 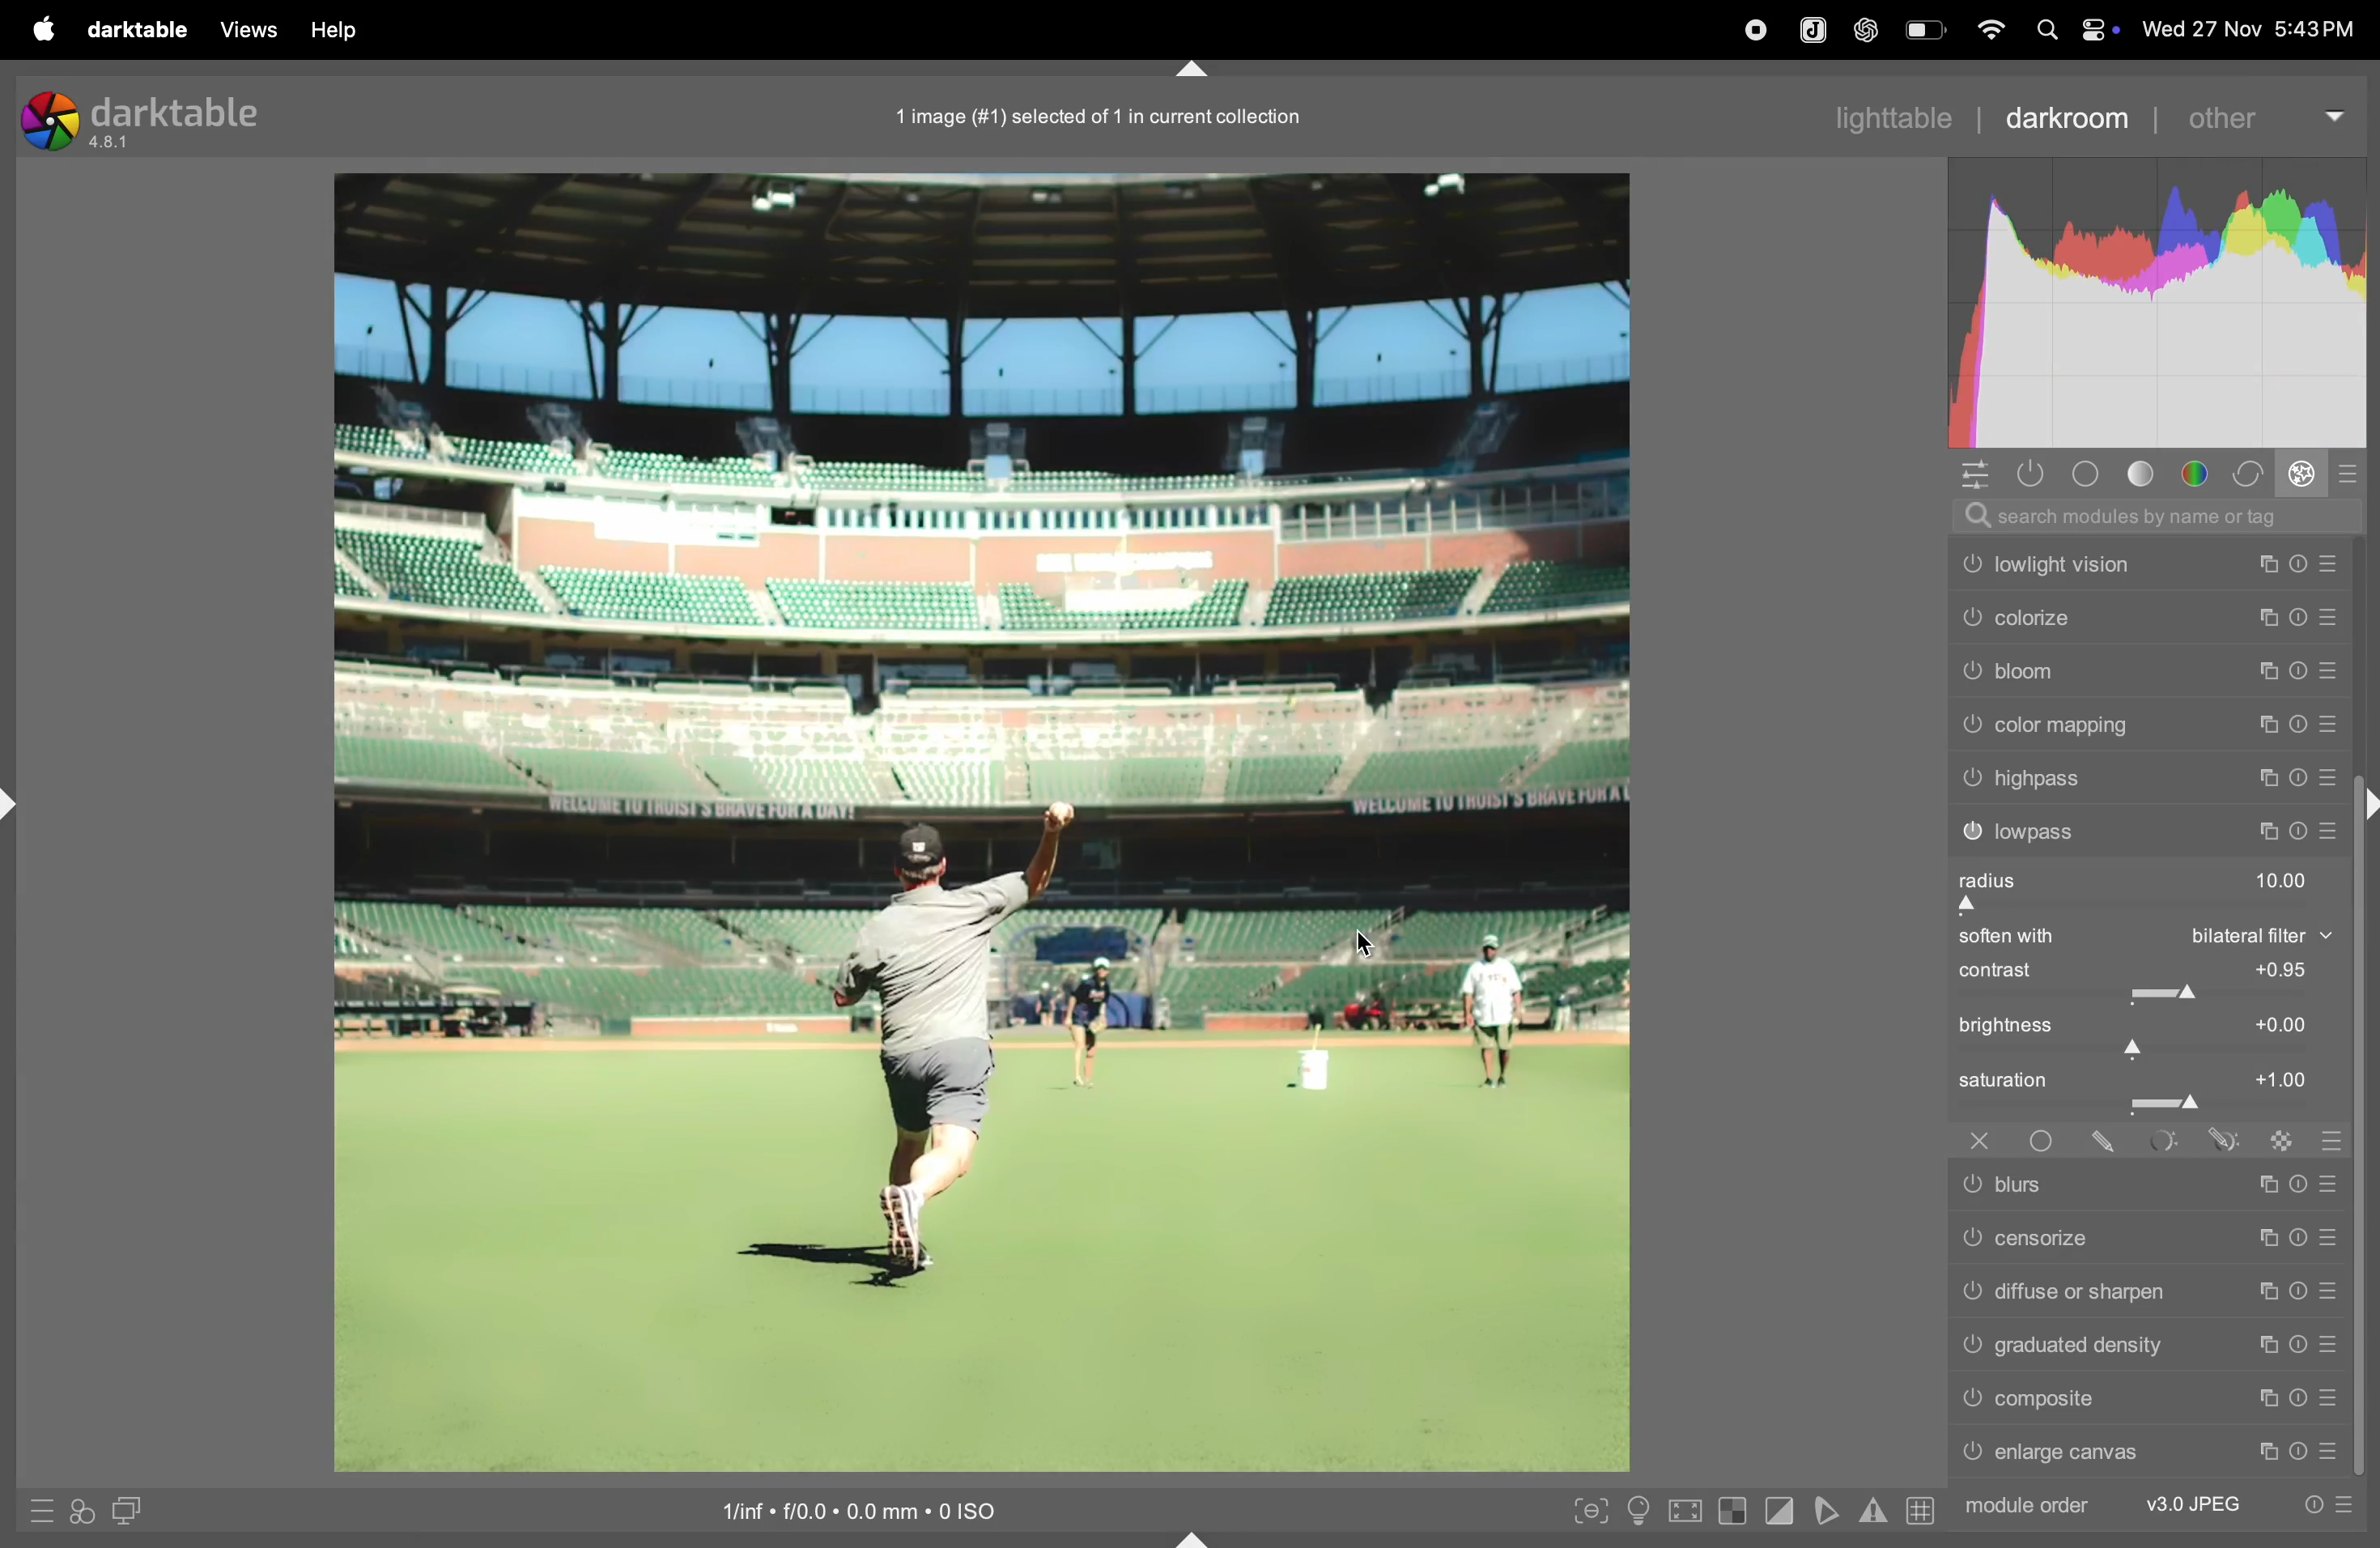 I want to click on histogram, so click(x=2166, y=305).